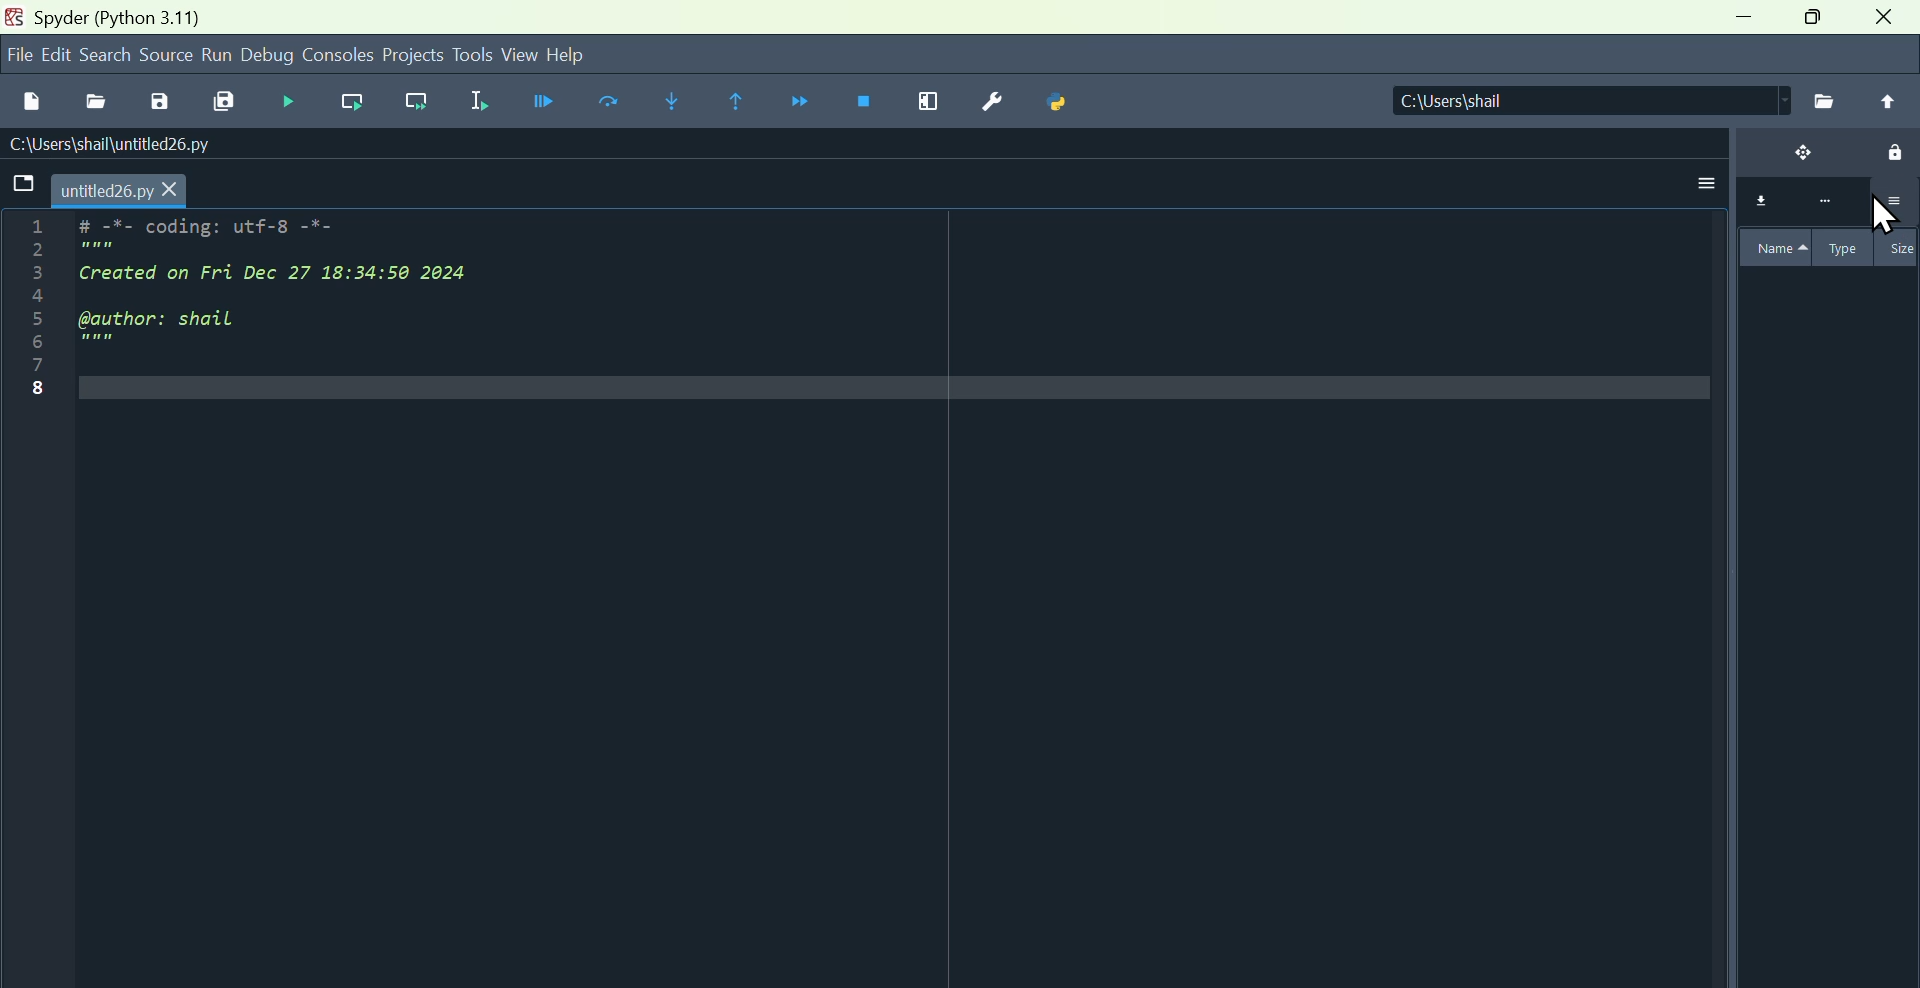 The width and height of the screenshot is (1920, 988). What do you see at coordinates (25, 317) in the screenshot?
I see `Line numbers` at bounding box center [25, 317].